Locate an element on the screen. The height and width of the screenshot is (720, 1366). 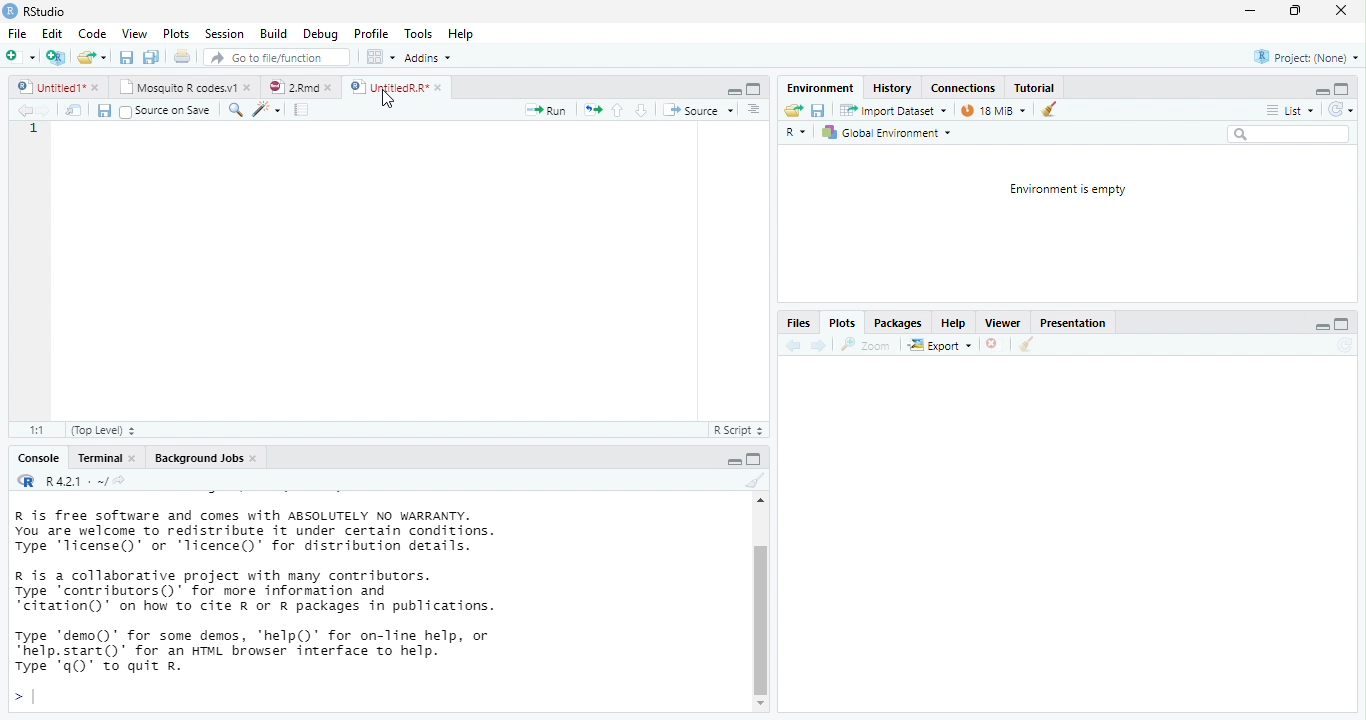
save all open document is located at coordinates (126, 57).